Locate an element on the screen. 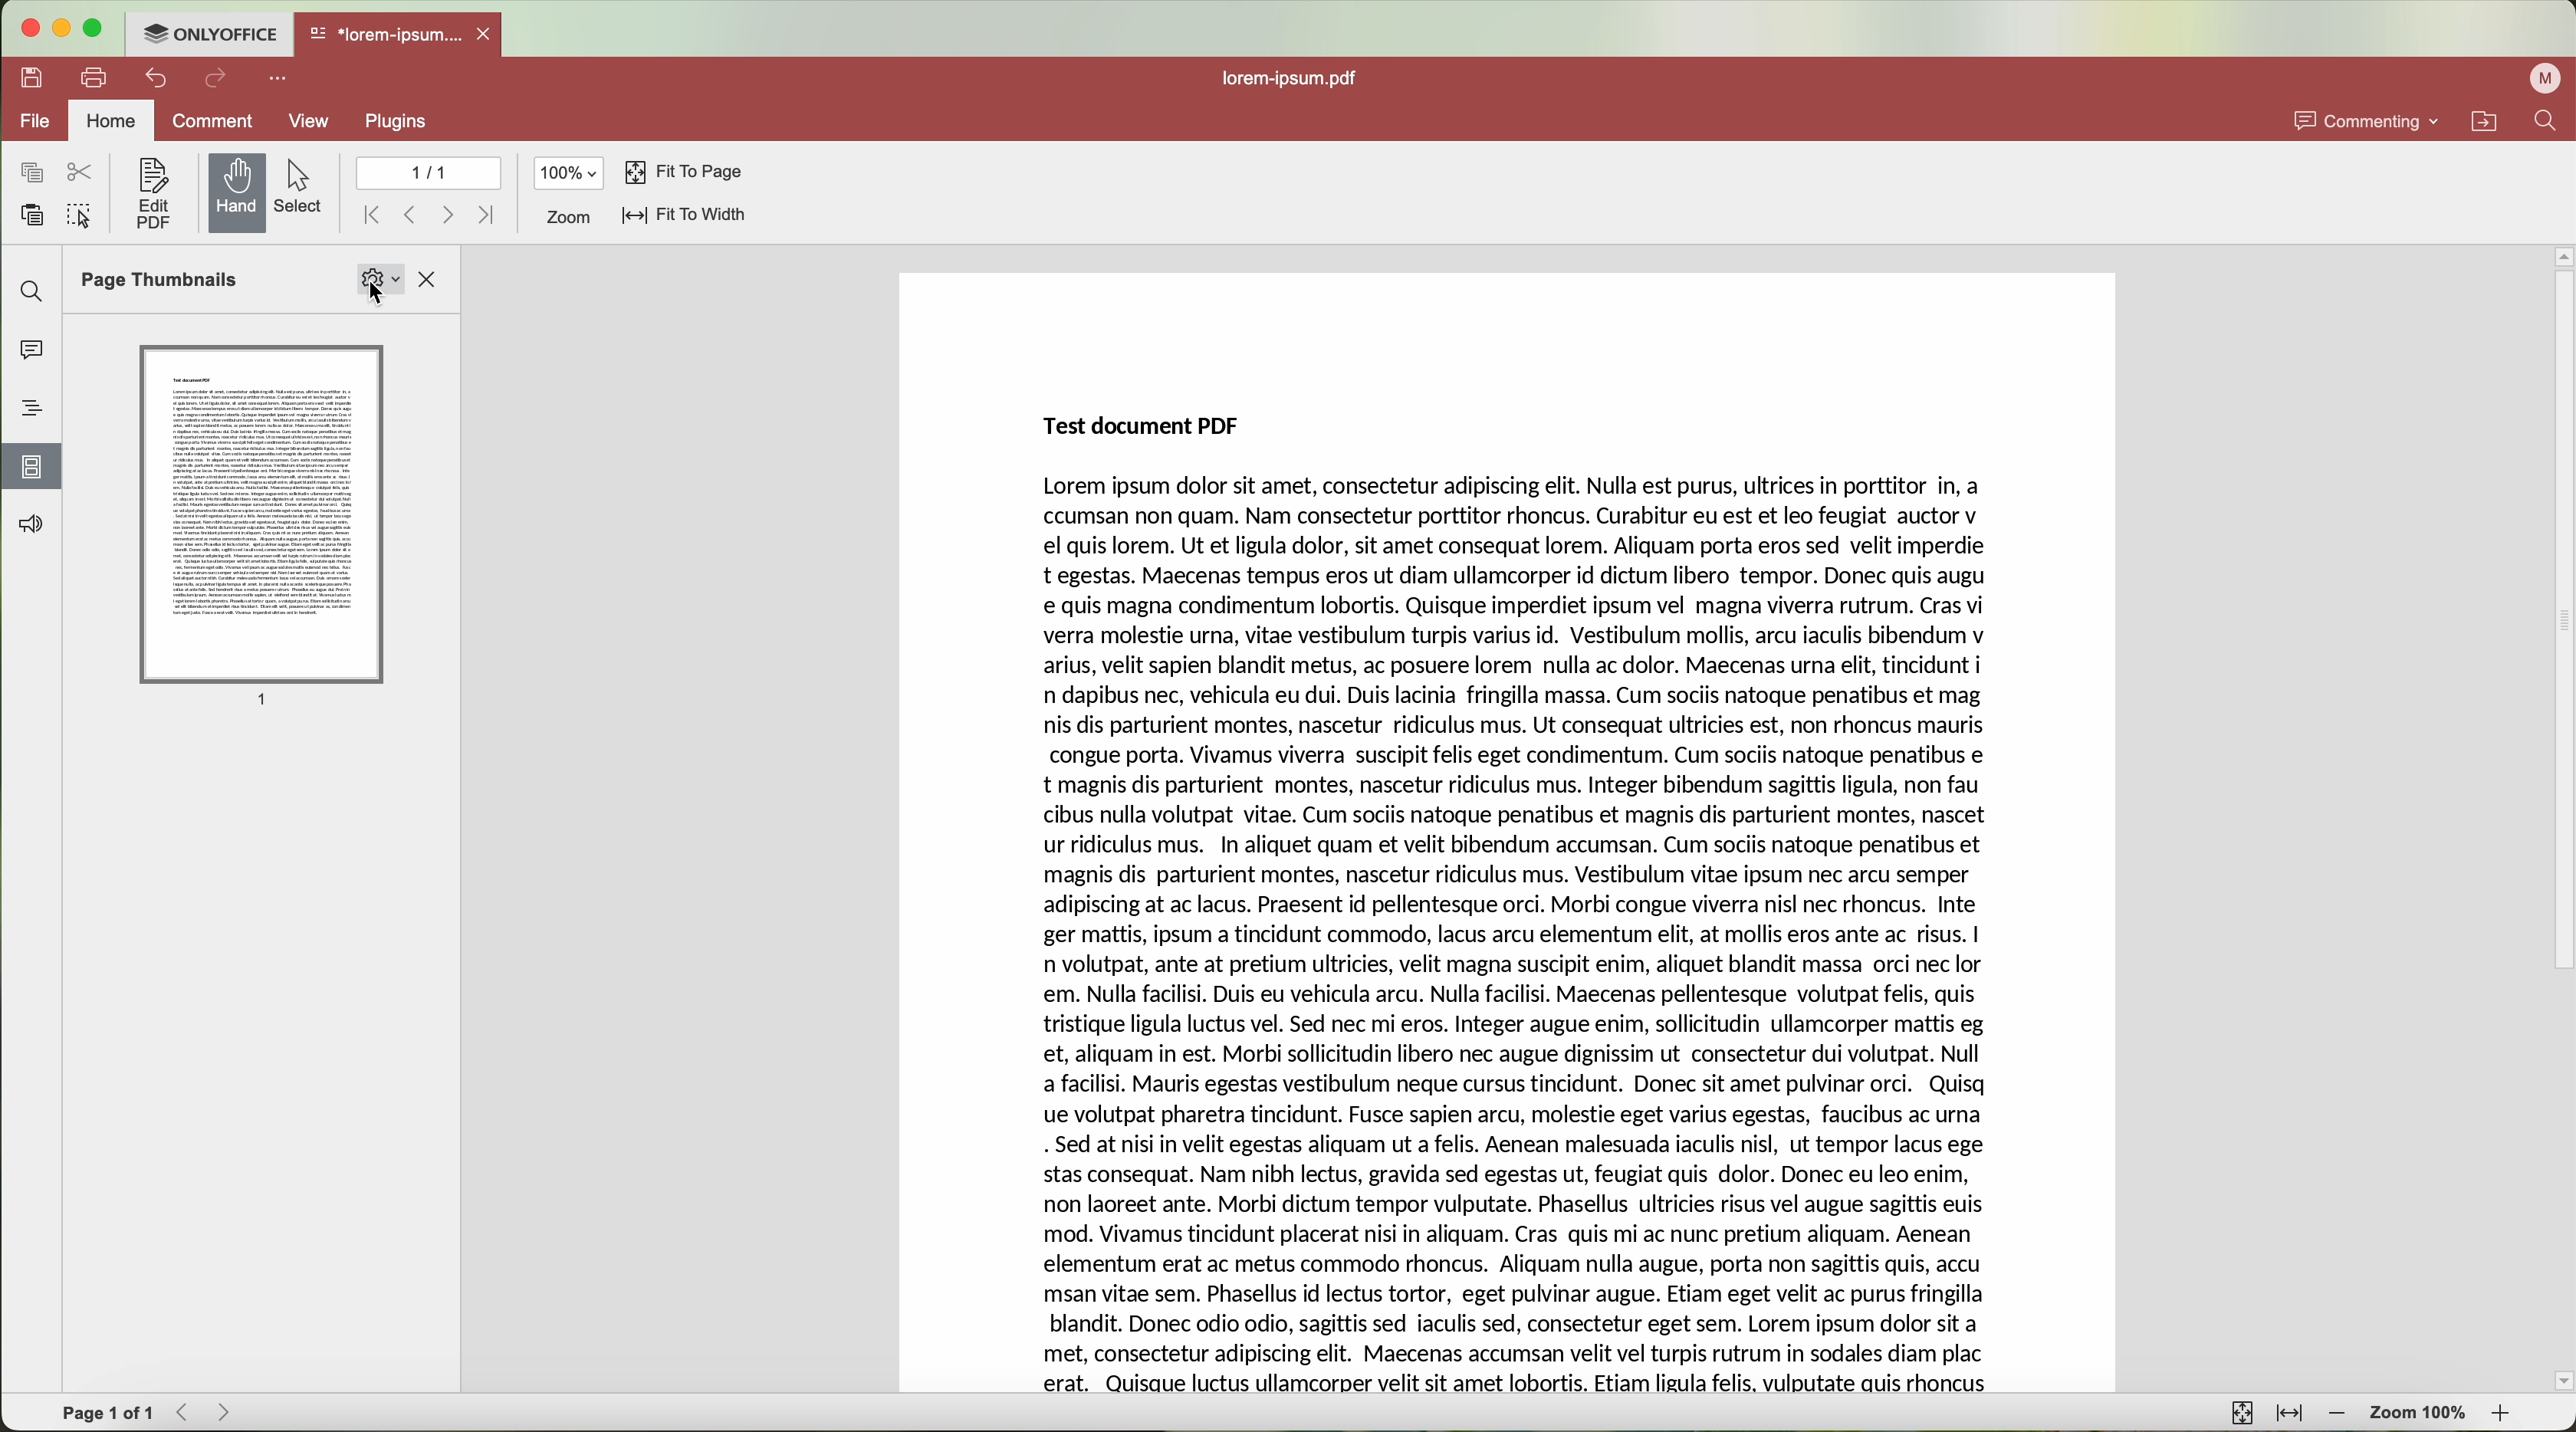  ONLYOFFICE is located at coordinates (209, 34).